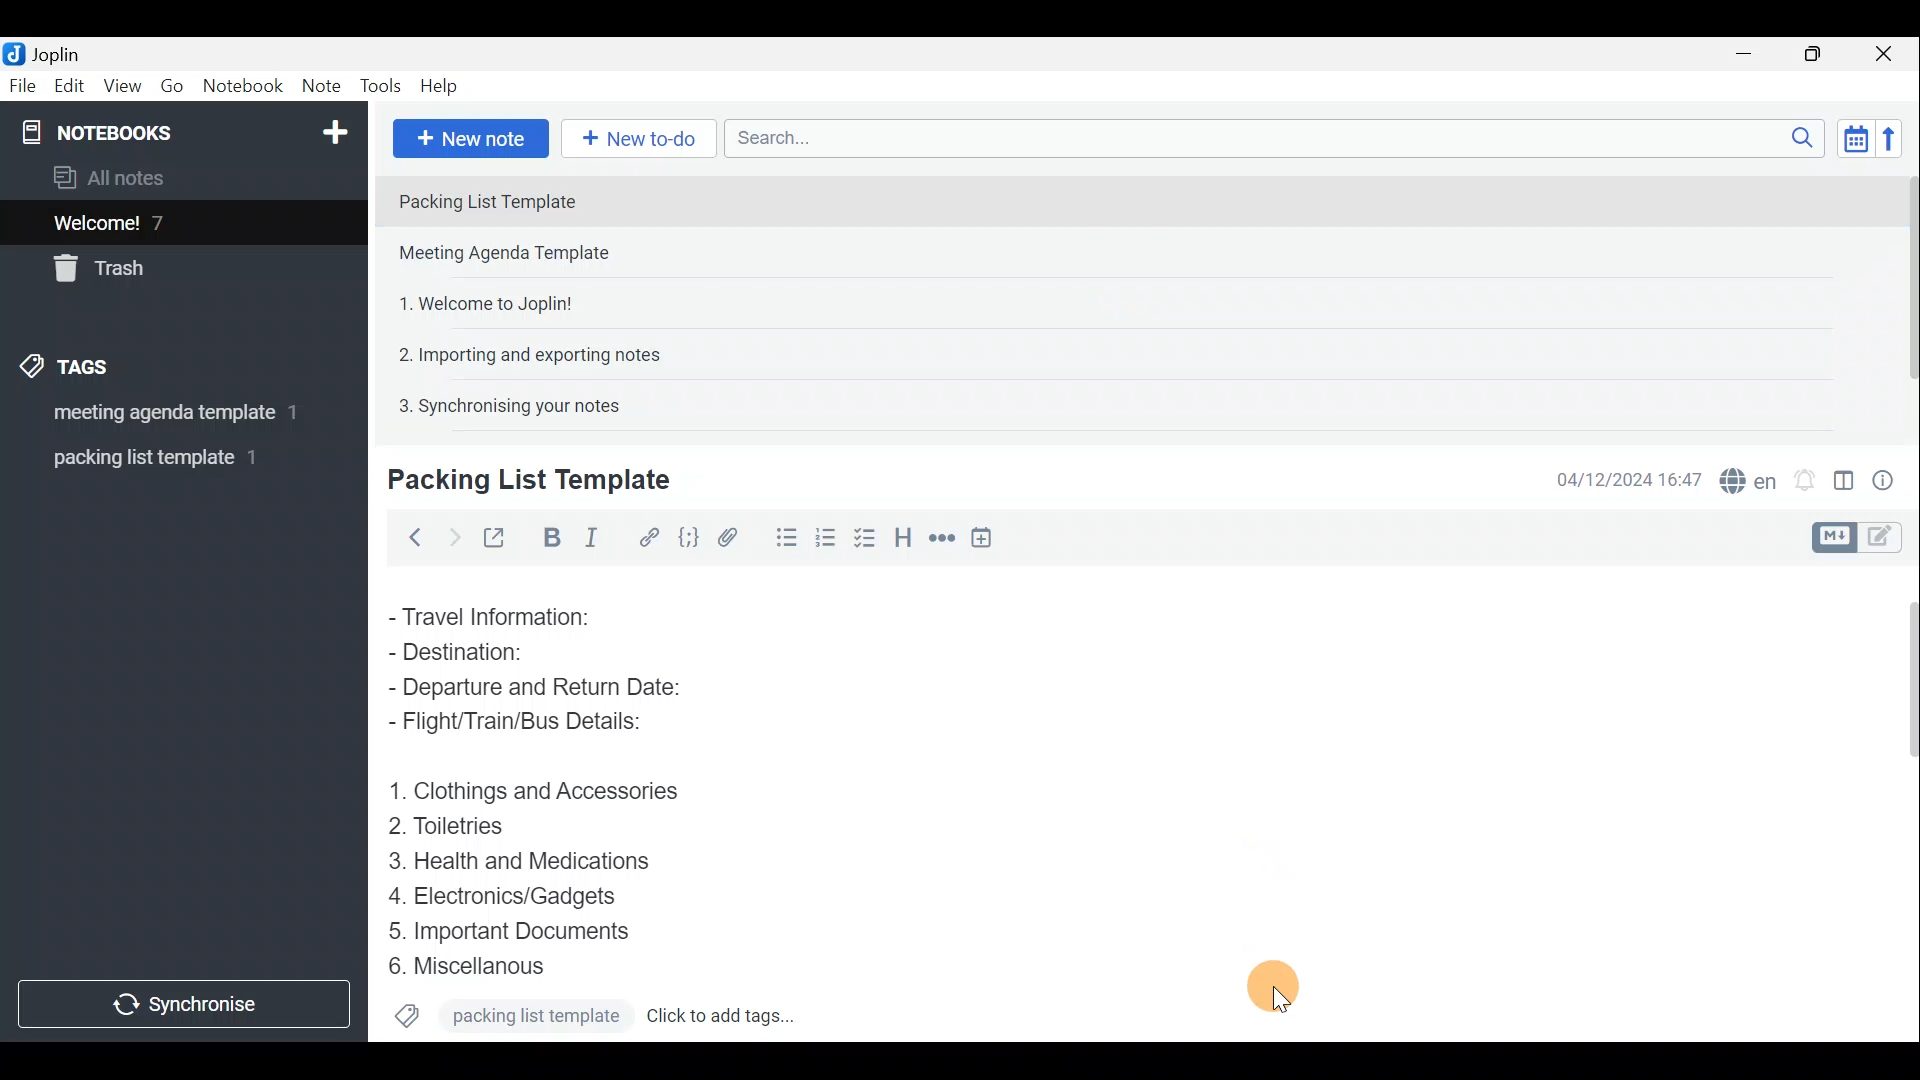 This screenshot has height=1080, width=1920. I want to click on New to-do, so click(640, 139).